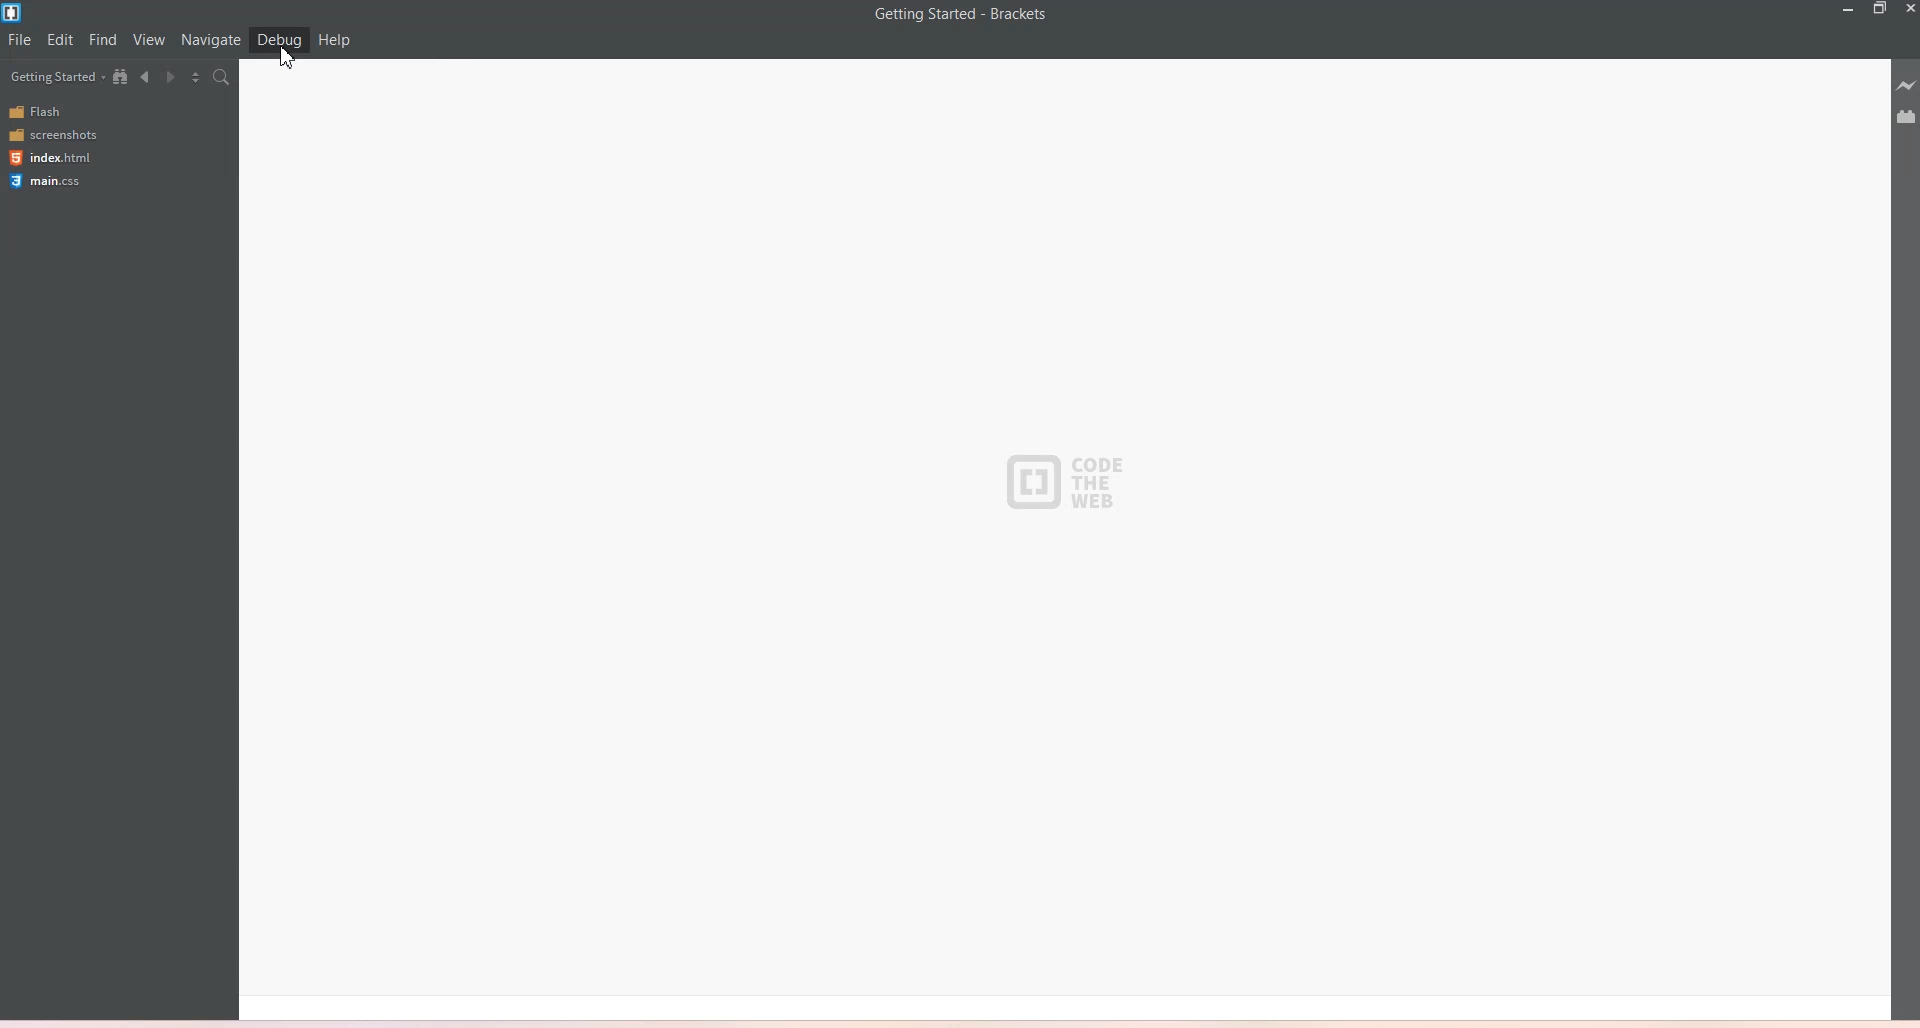 The width and height of the screenshot is (1920, 1028). Describe the element at coordinates (1906, 117) in the screenshot. I see `Extension Manager` at that location.